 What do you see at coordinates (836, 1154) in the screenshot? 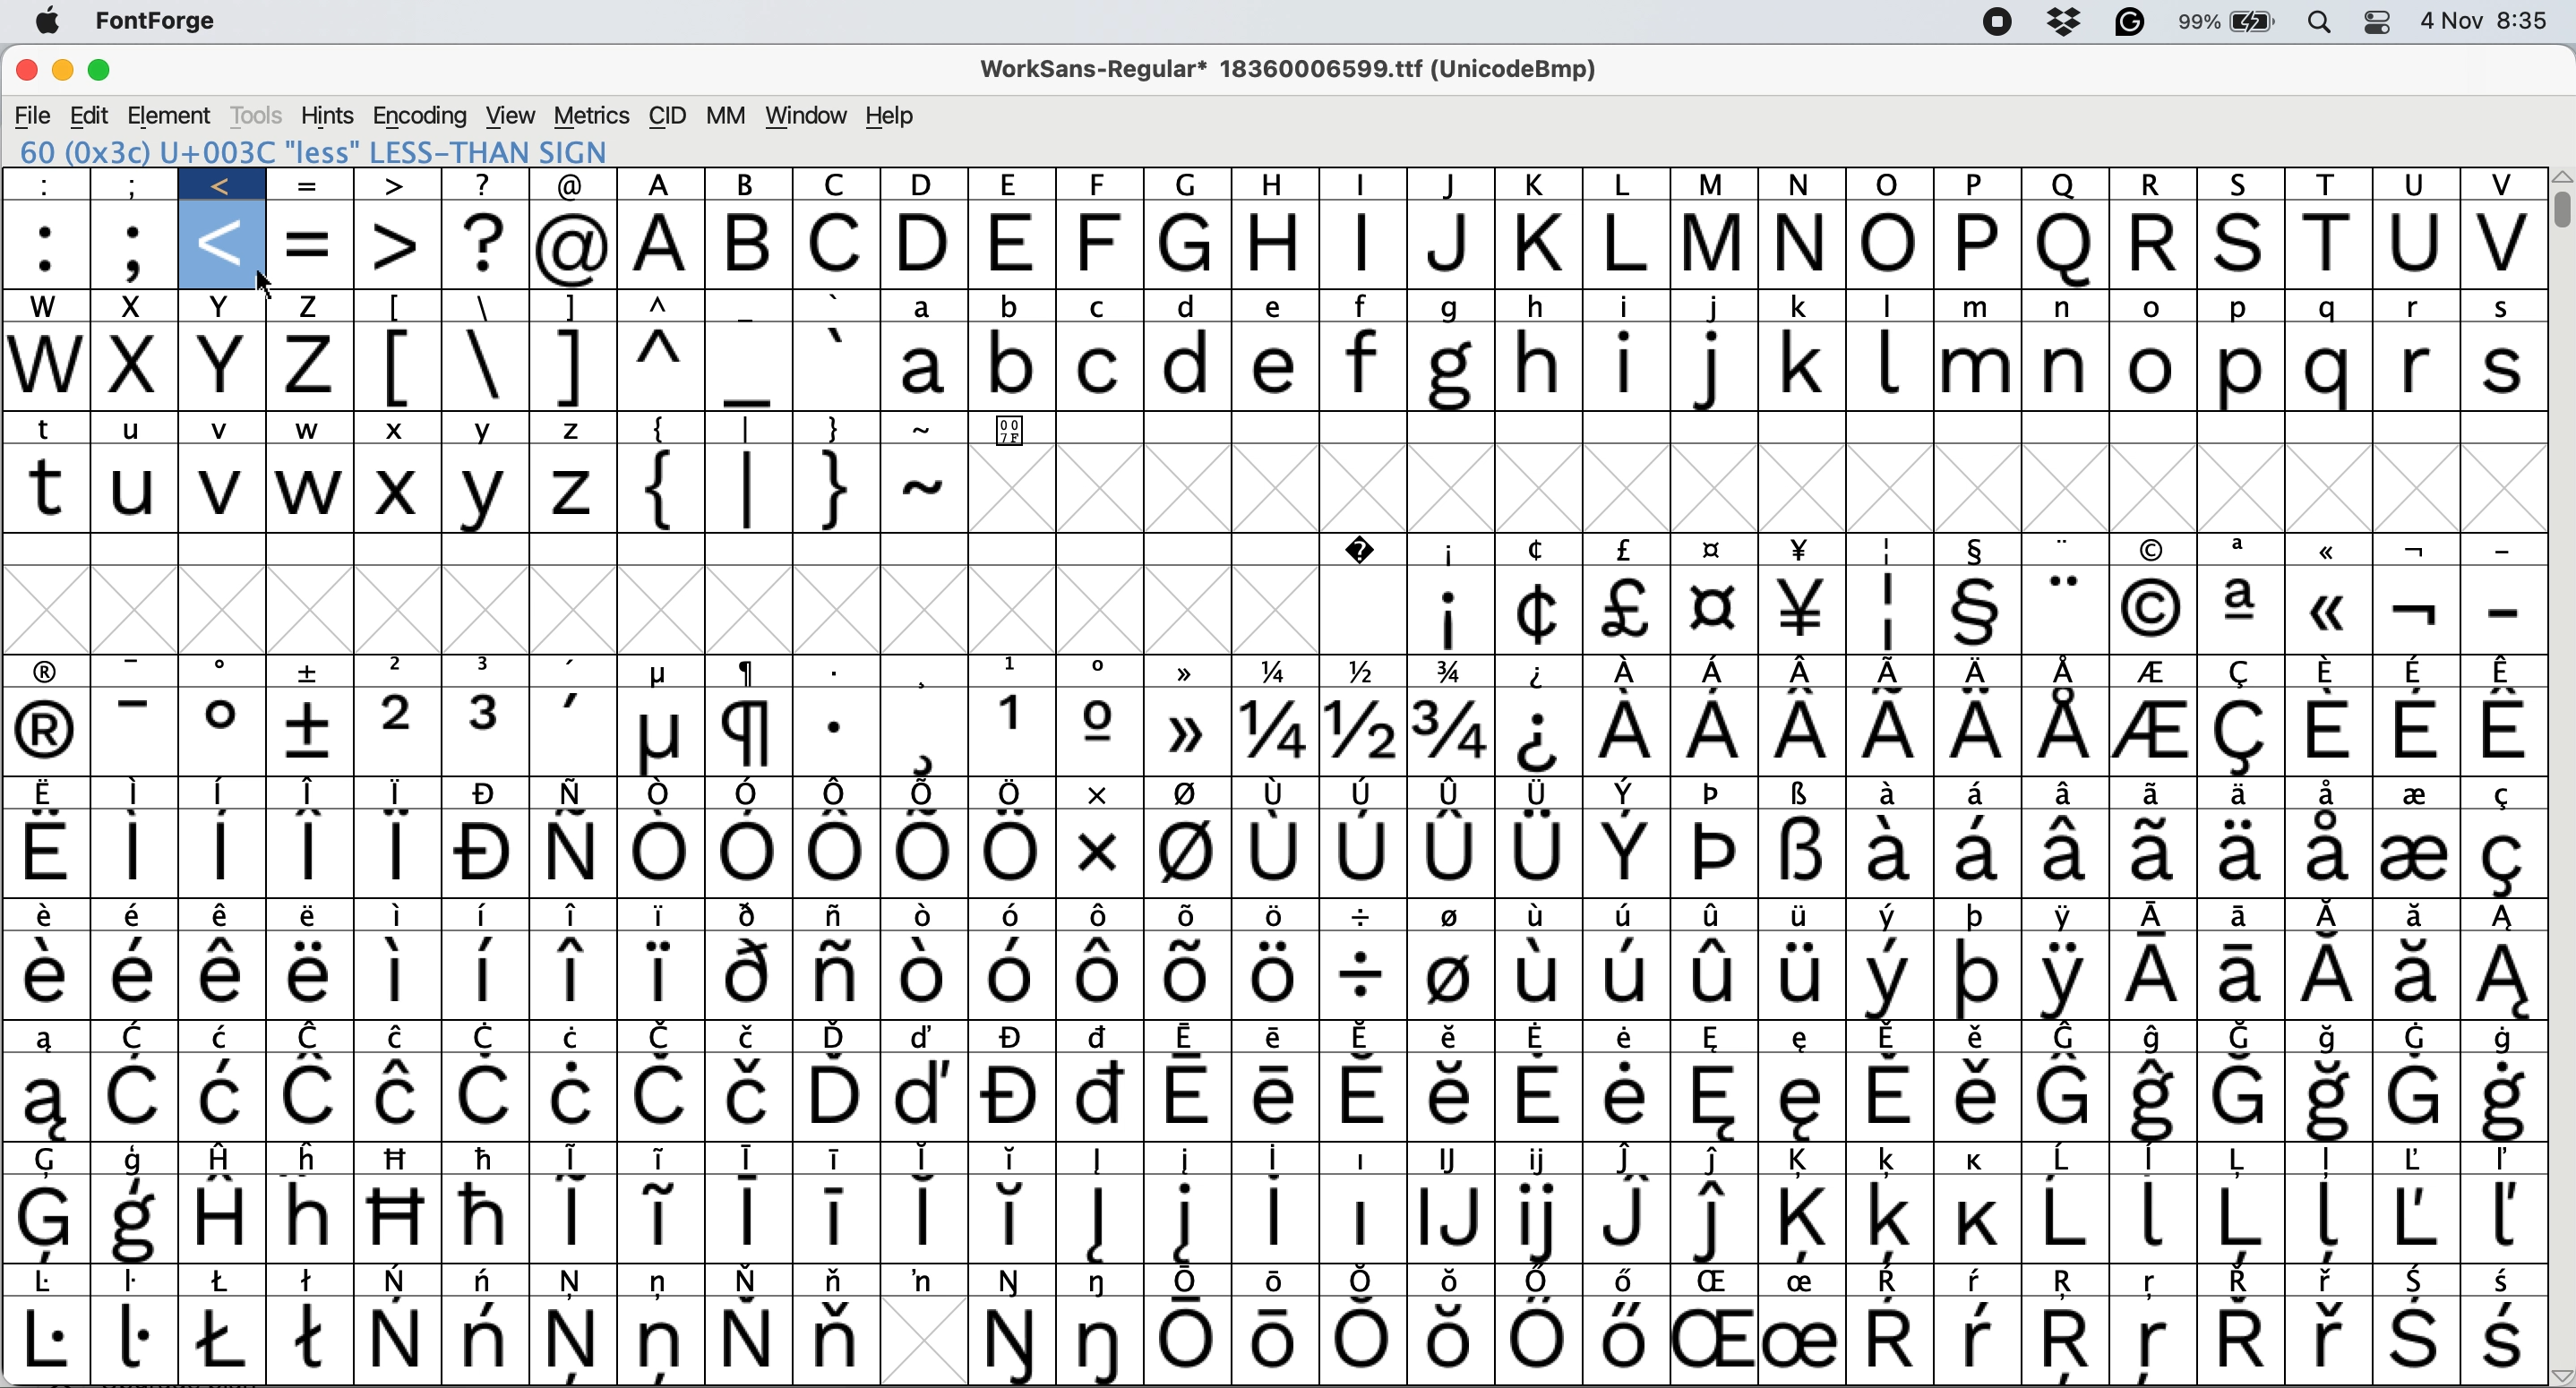
I see `Symbol` at bounding box center [836, 1154].